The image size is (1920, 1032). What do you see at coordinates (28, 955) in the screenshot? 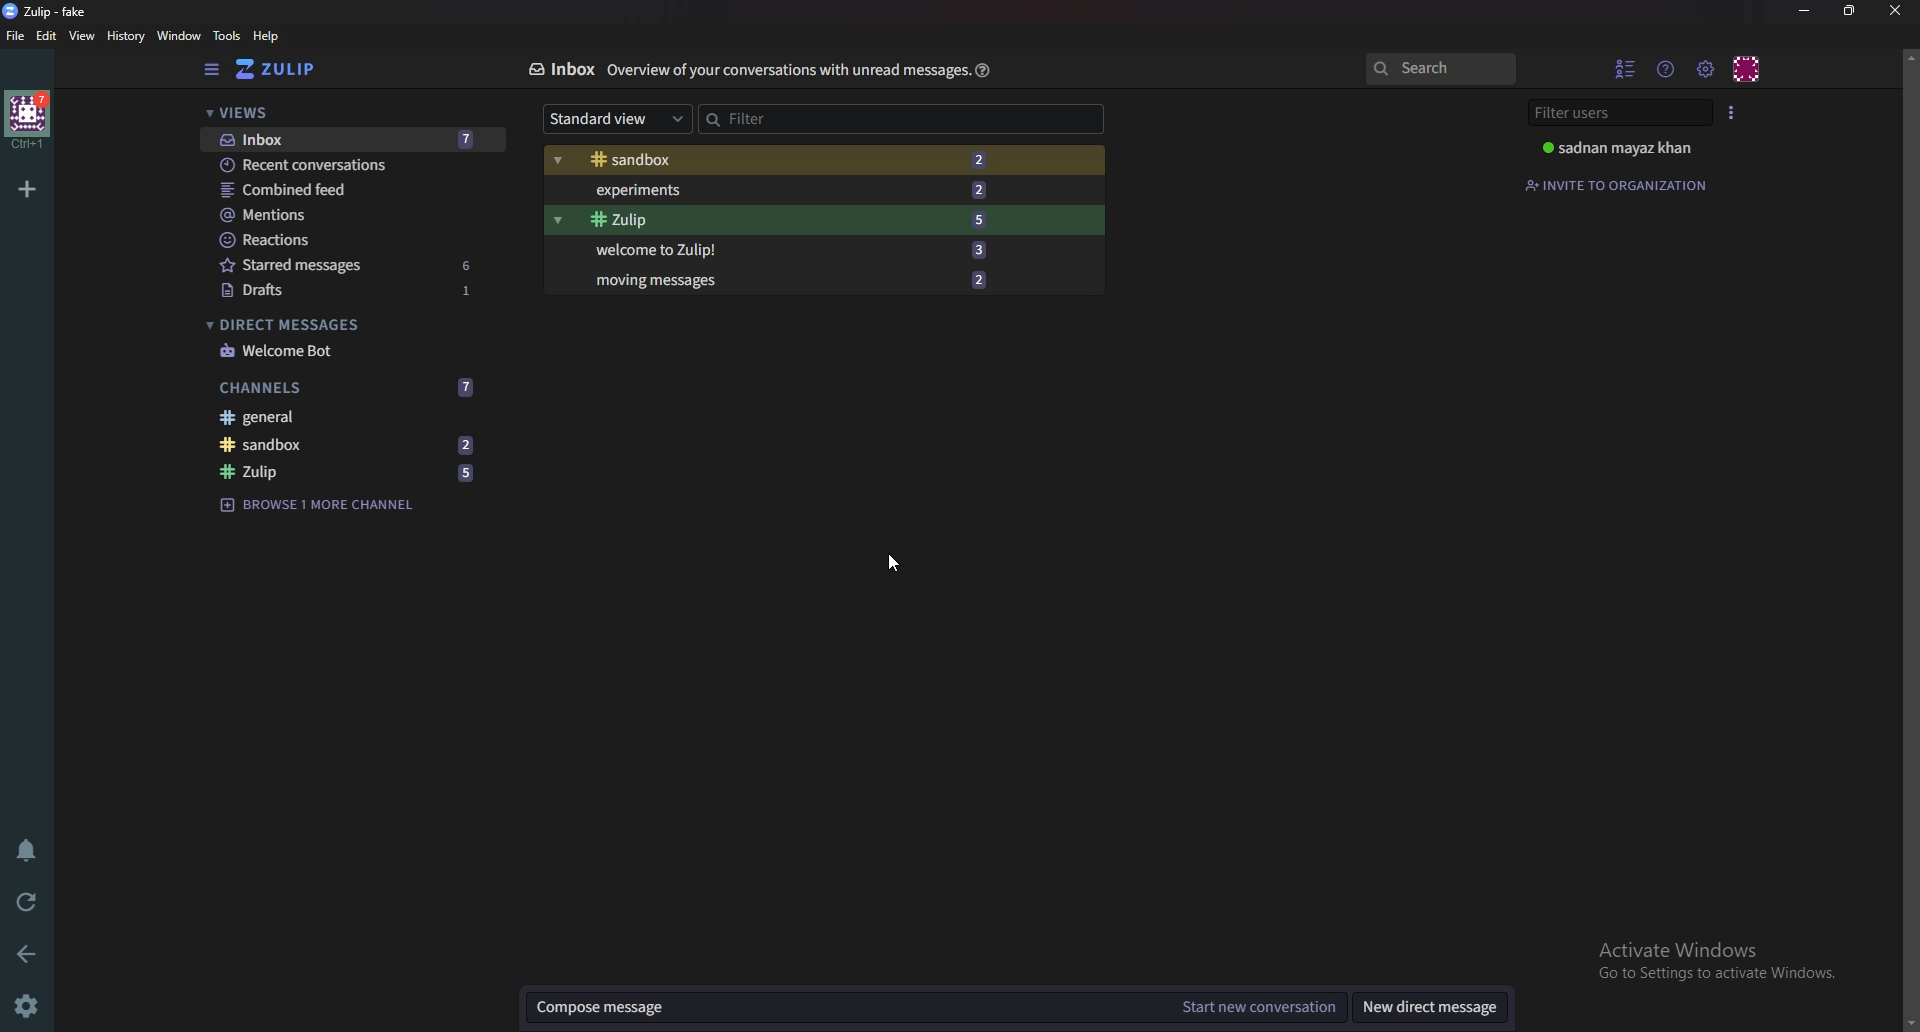
I see `back` at bounding box center [28, 955].